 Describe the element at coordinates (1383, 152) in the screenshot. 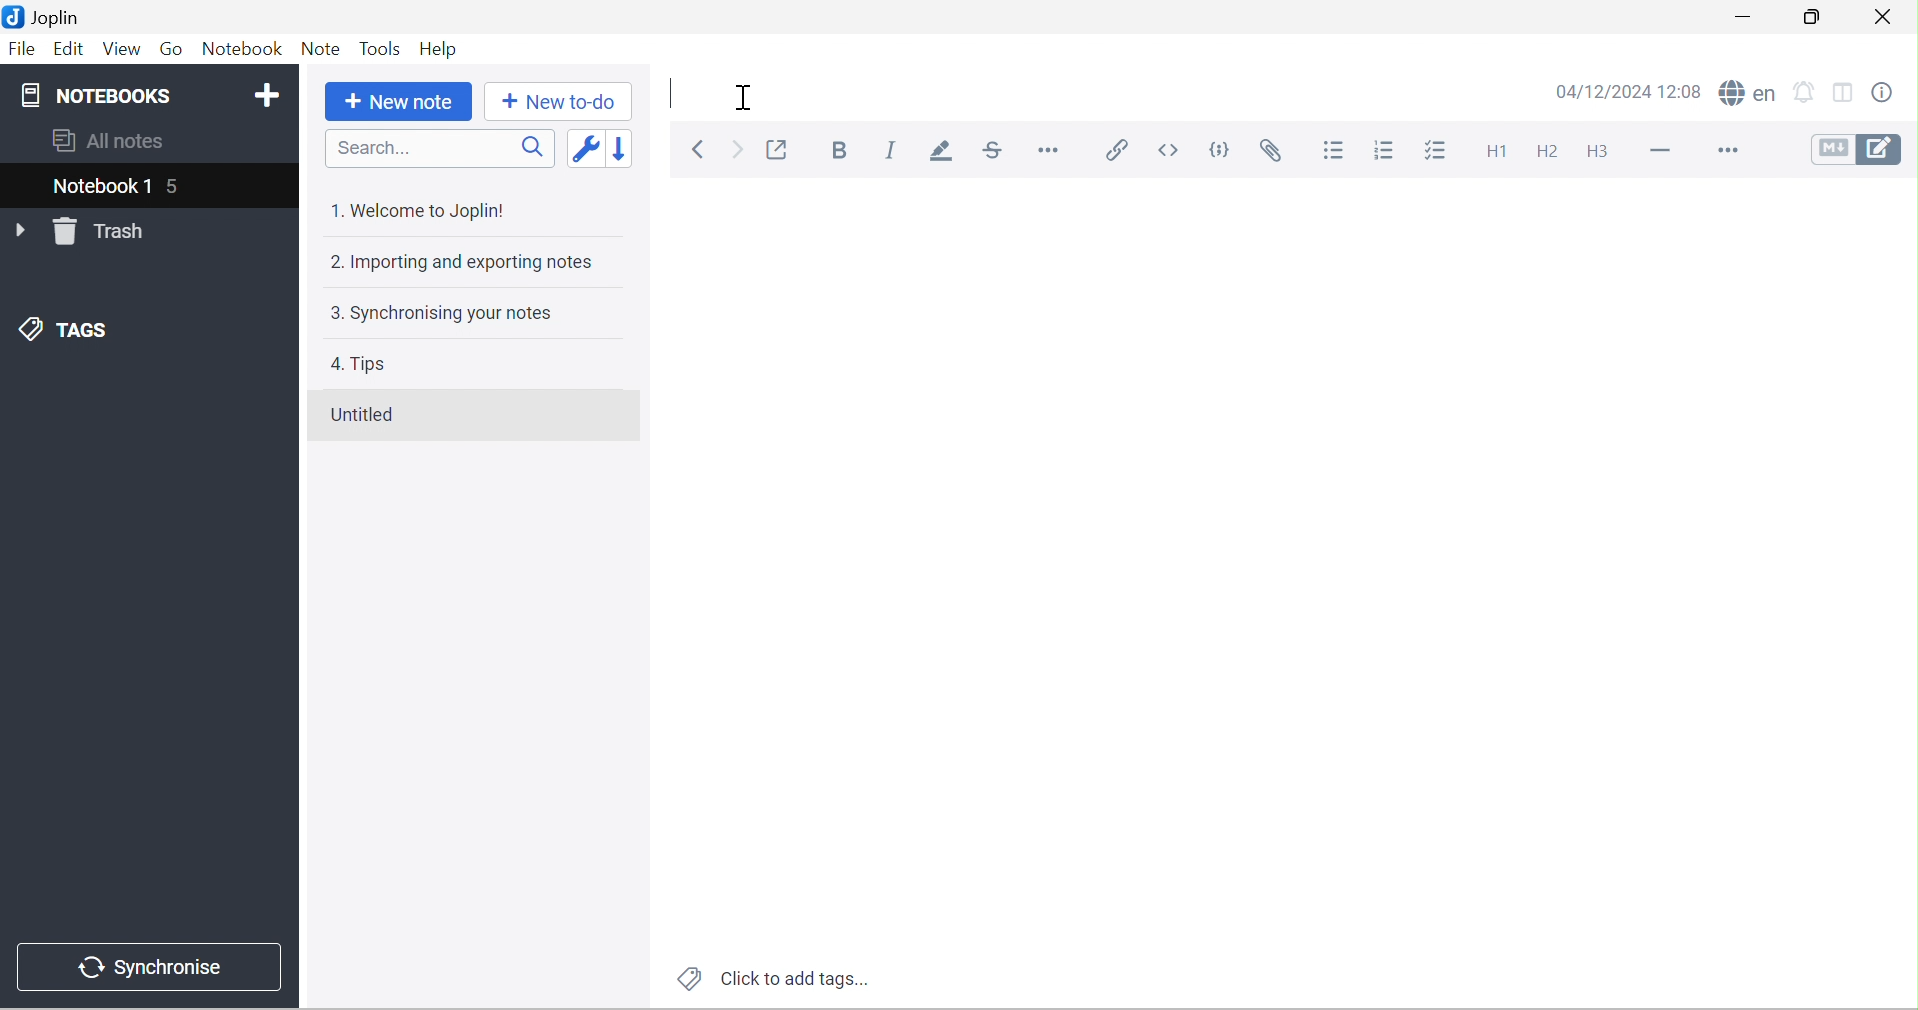

I see `Numbered list` at that location.